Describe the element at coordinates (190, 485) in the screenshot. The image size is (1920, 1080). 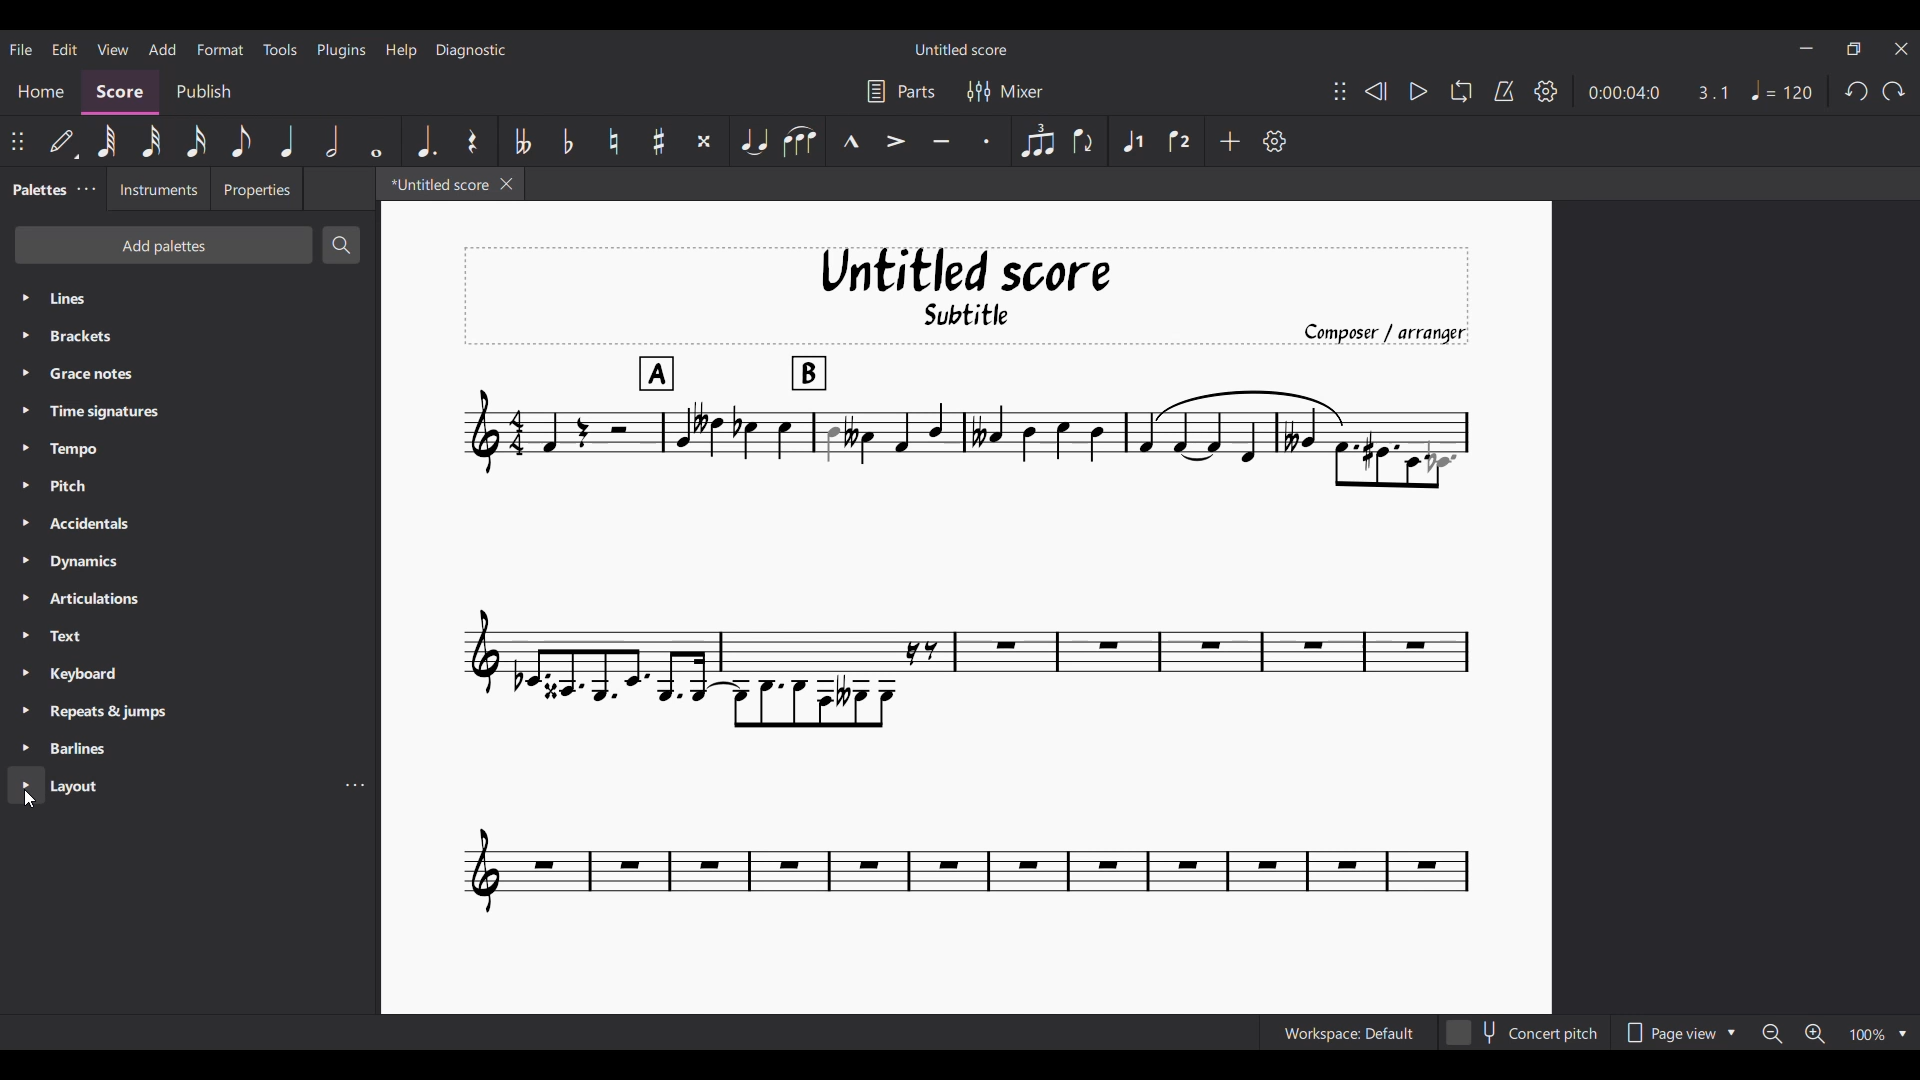
I see `Pitch` at that location.